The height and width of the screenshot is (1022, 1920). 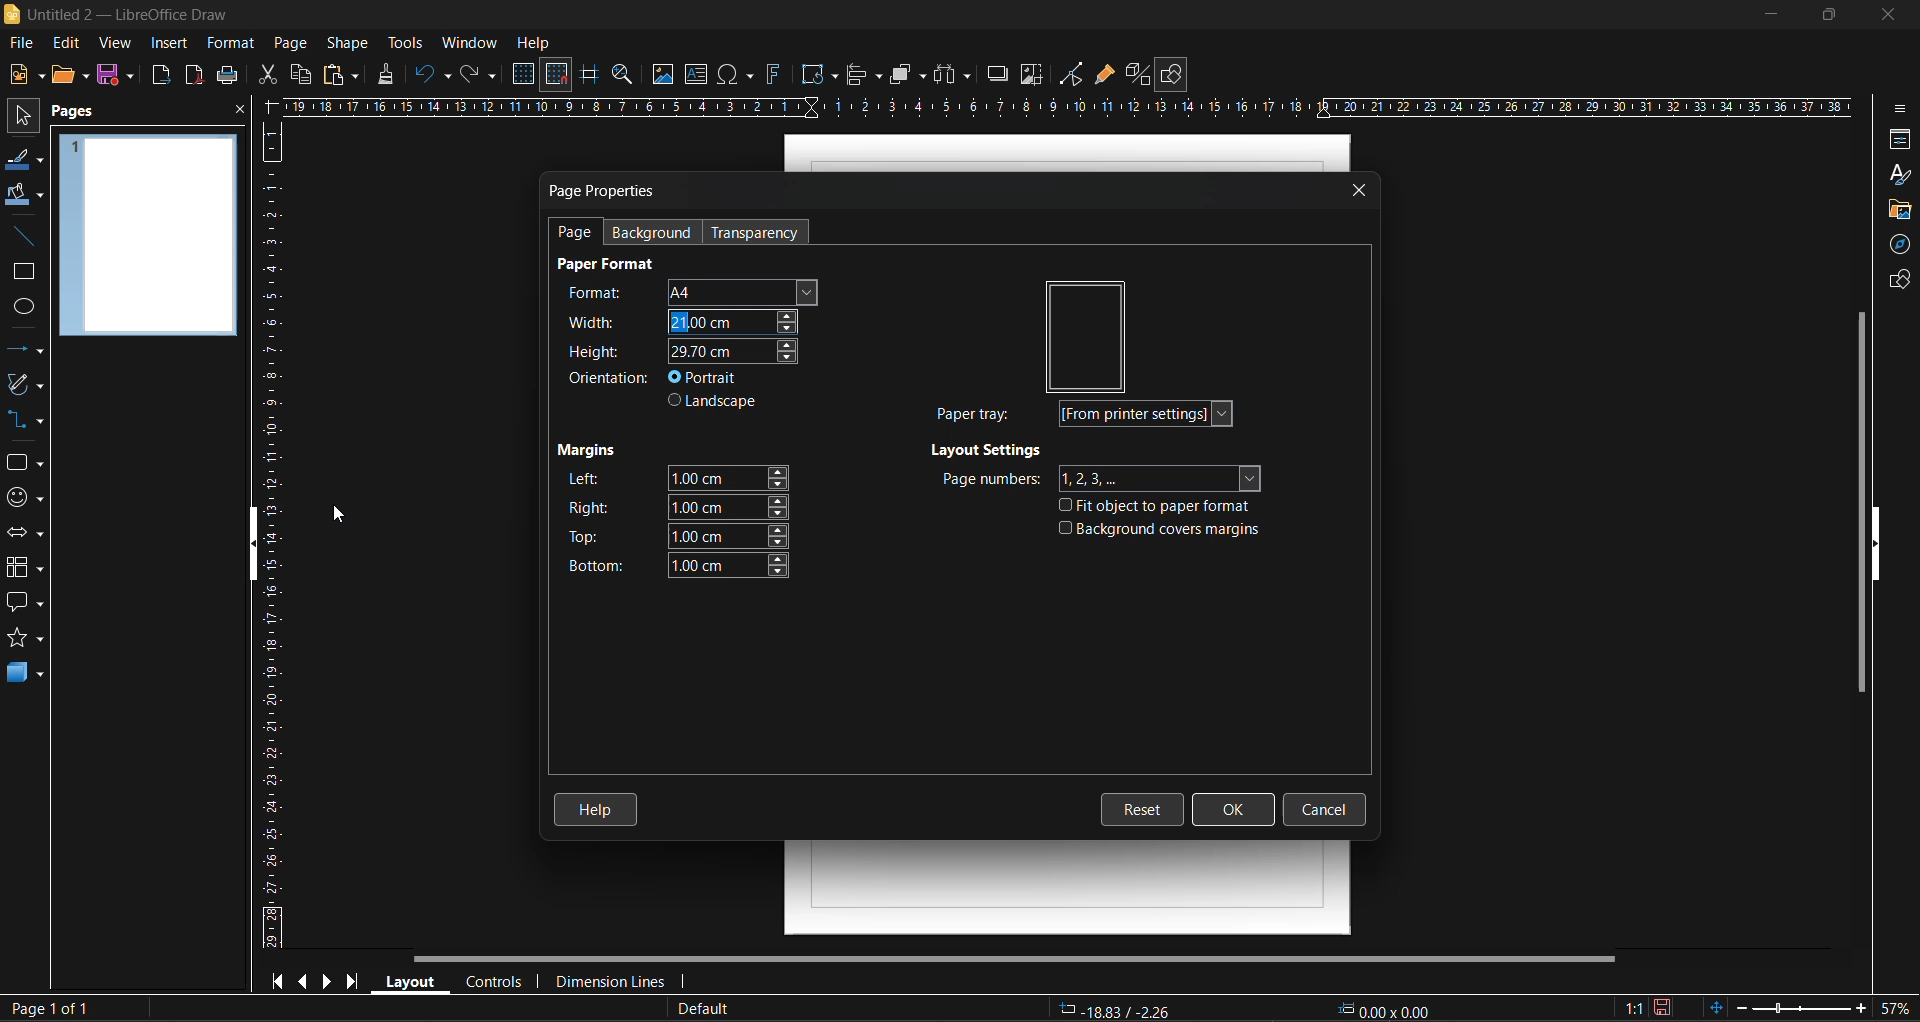 I want to click on page preview, so click(x=148, y=238).